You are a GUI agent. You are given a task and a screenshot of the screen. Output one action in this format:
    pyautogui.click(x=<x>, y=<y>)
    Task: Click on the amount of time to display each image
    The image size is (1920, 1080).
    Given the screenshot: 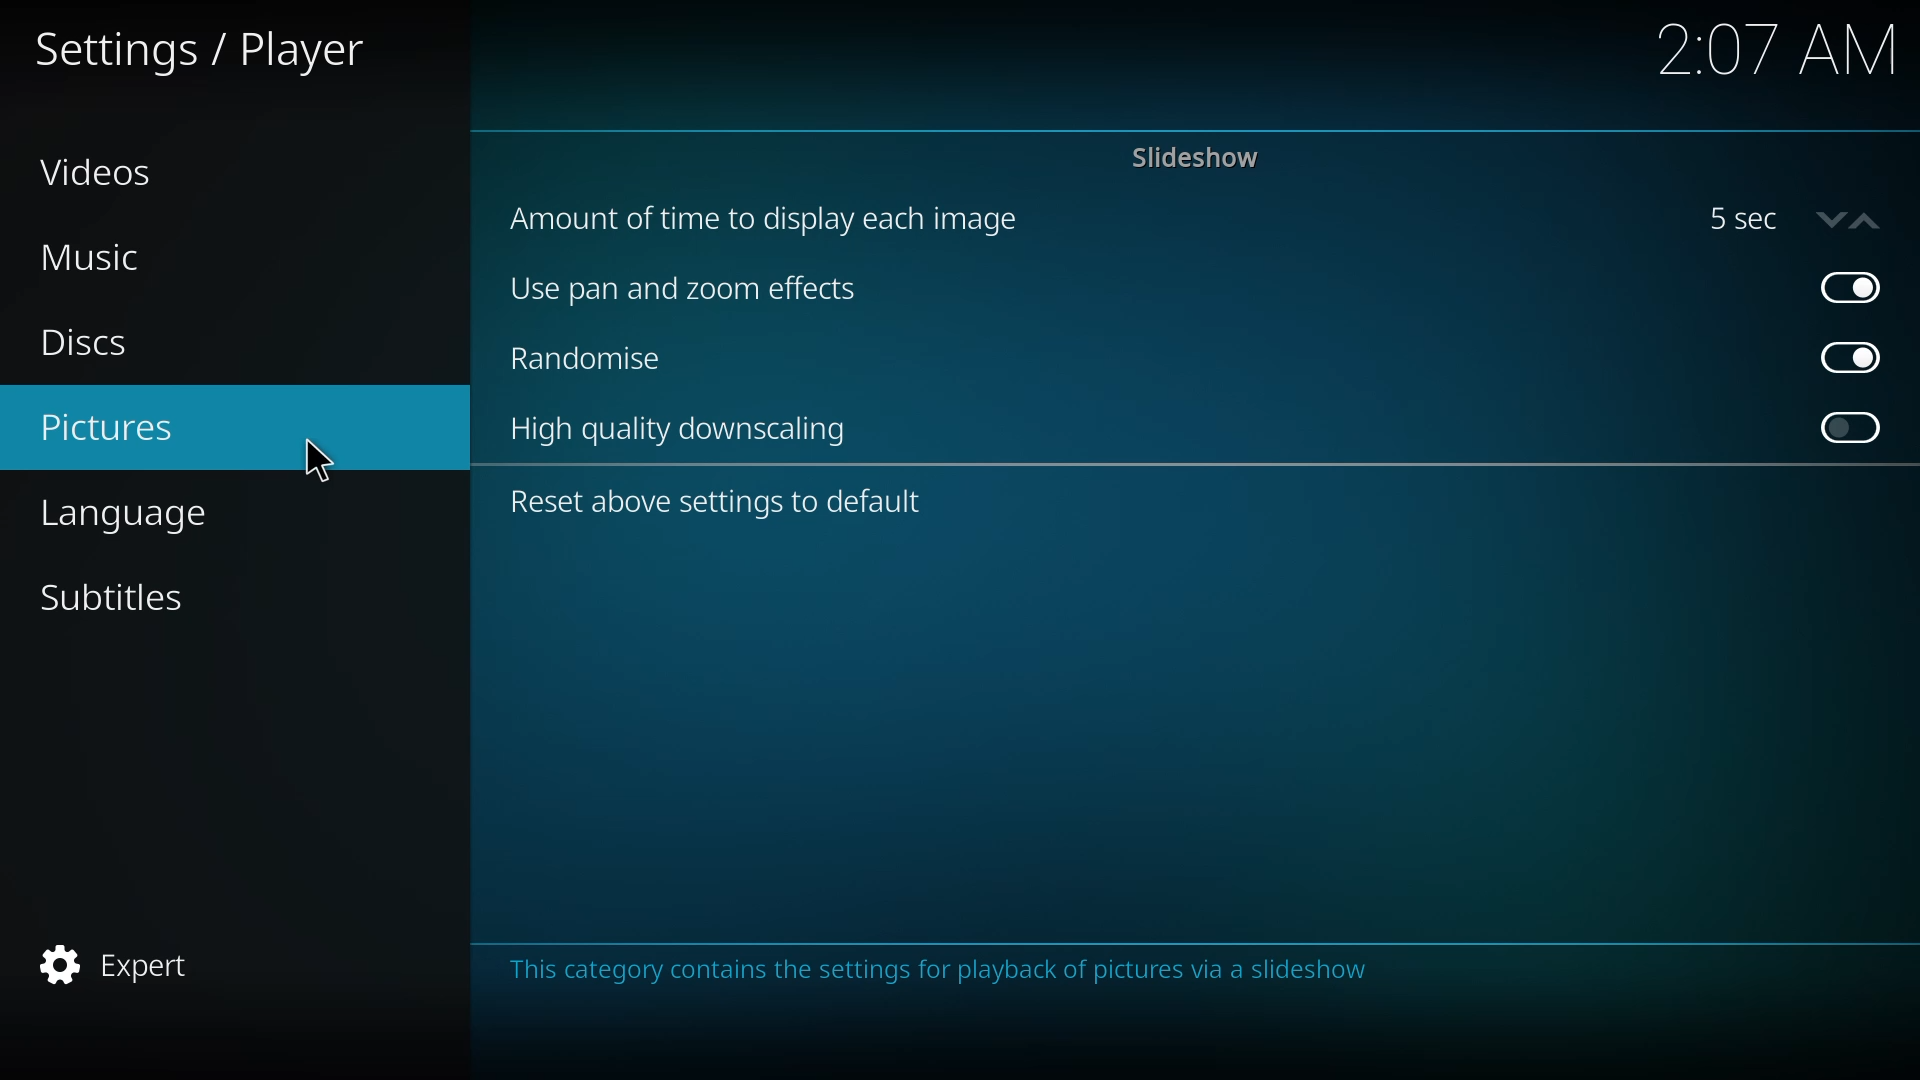 What is the action you would take?
    pyautogui.click(x=775, y=218)
    